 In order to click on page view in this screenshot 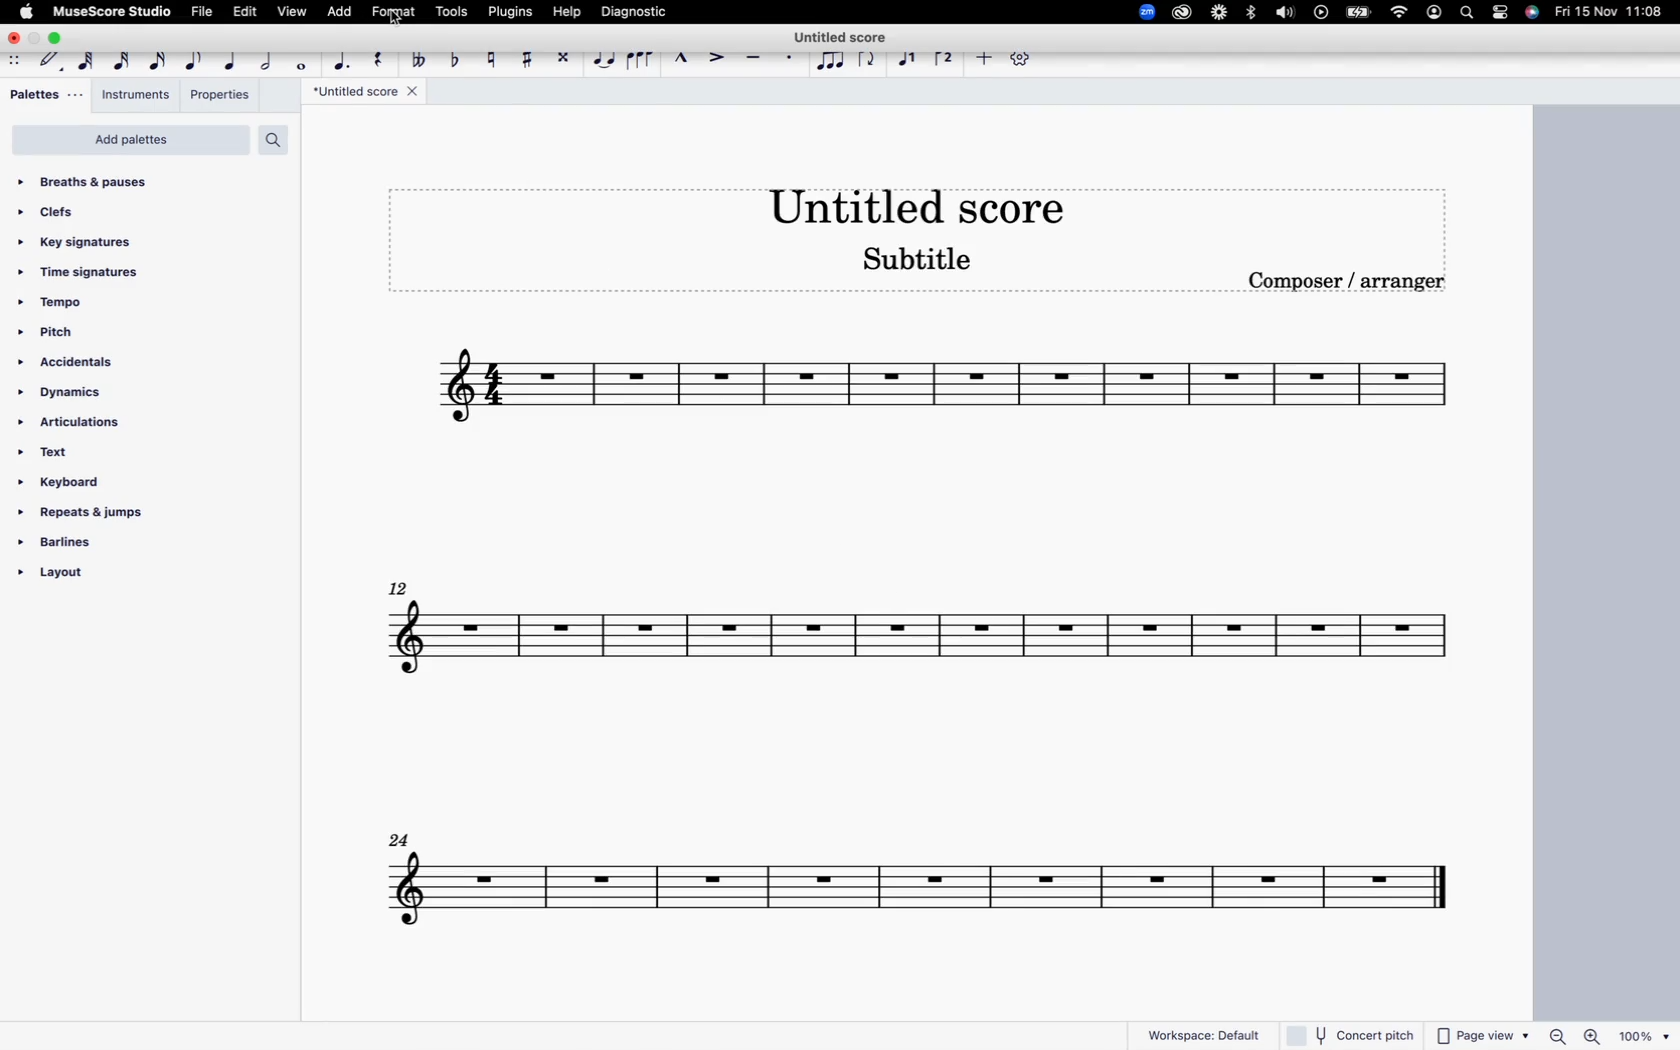, I will do `click(1483, 1032)`.